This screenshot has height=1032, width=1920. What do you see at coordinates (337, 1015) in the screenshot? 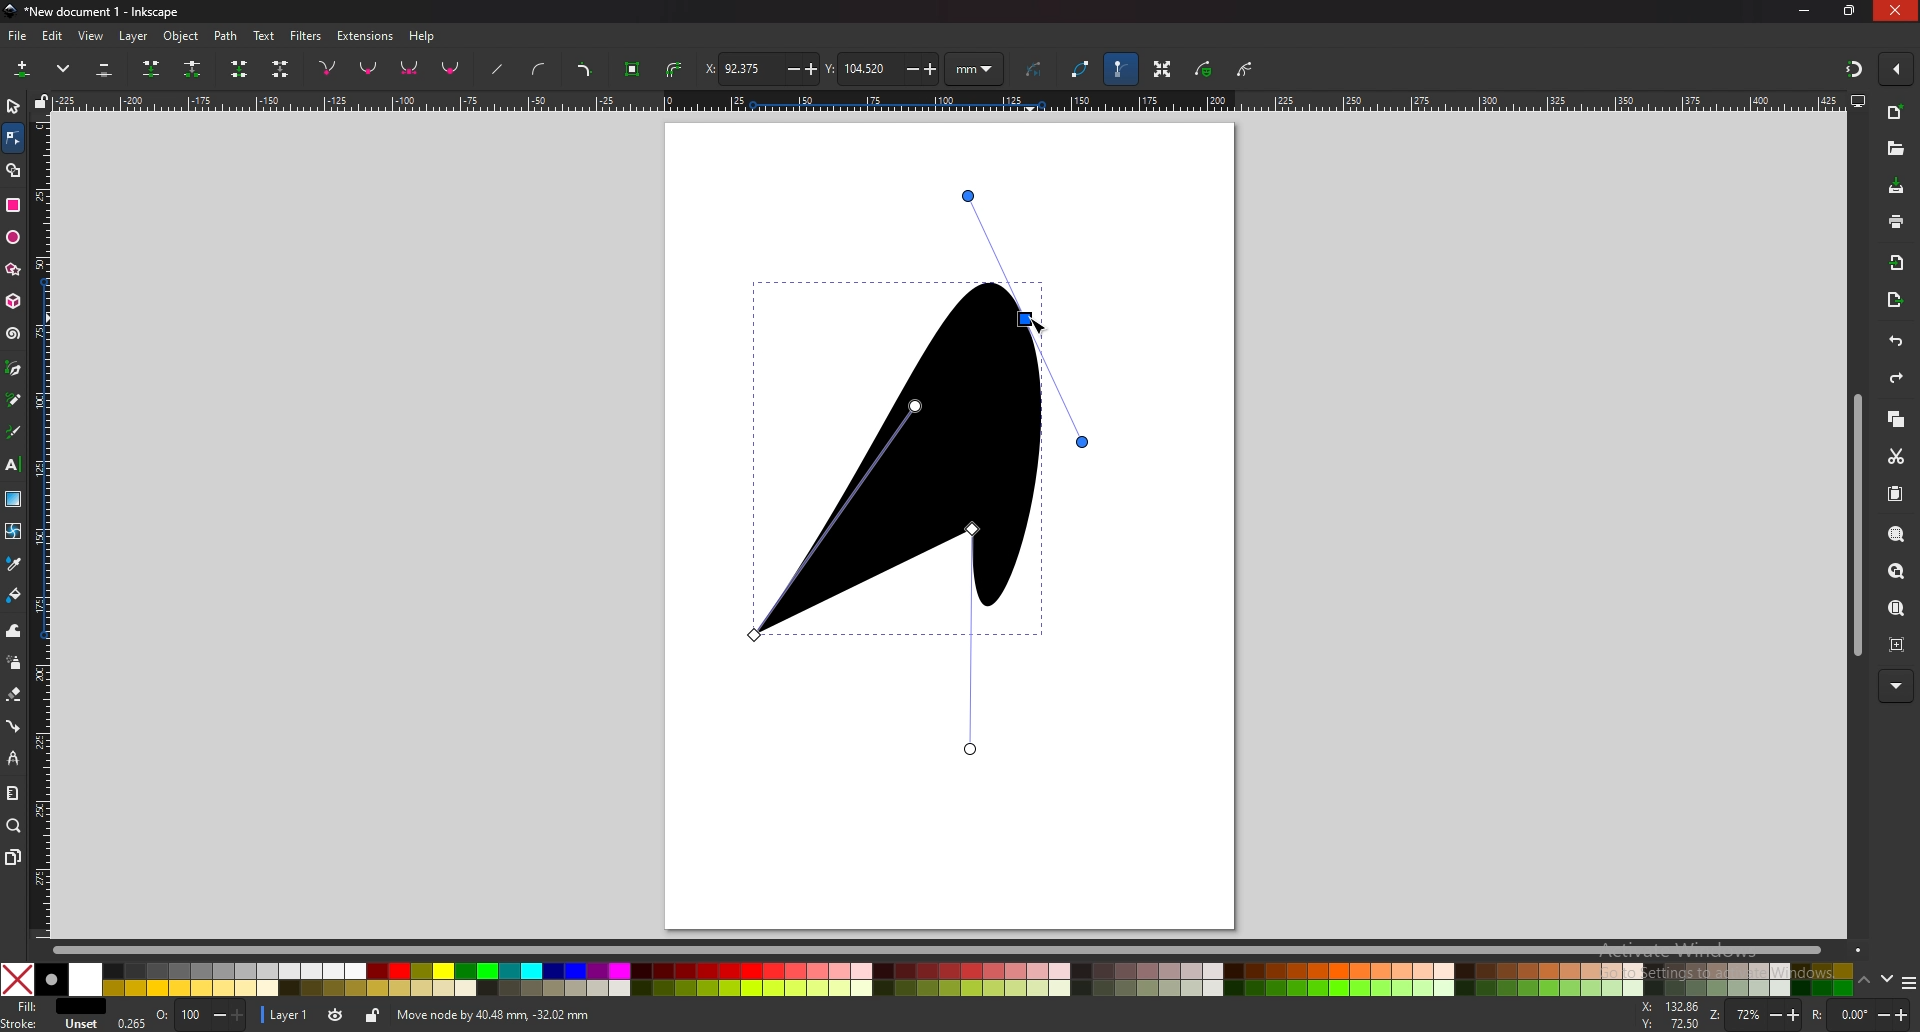
I see `toggle visibility` at bounding box center [337, 1015].